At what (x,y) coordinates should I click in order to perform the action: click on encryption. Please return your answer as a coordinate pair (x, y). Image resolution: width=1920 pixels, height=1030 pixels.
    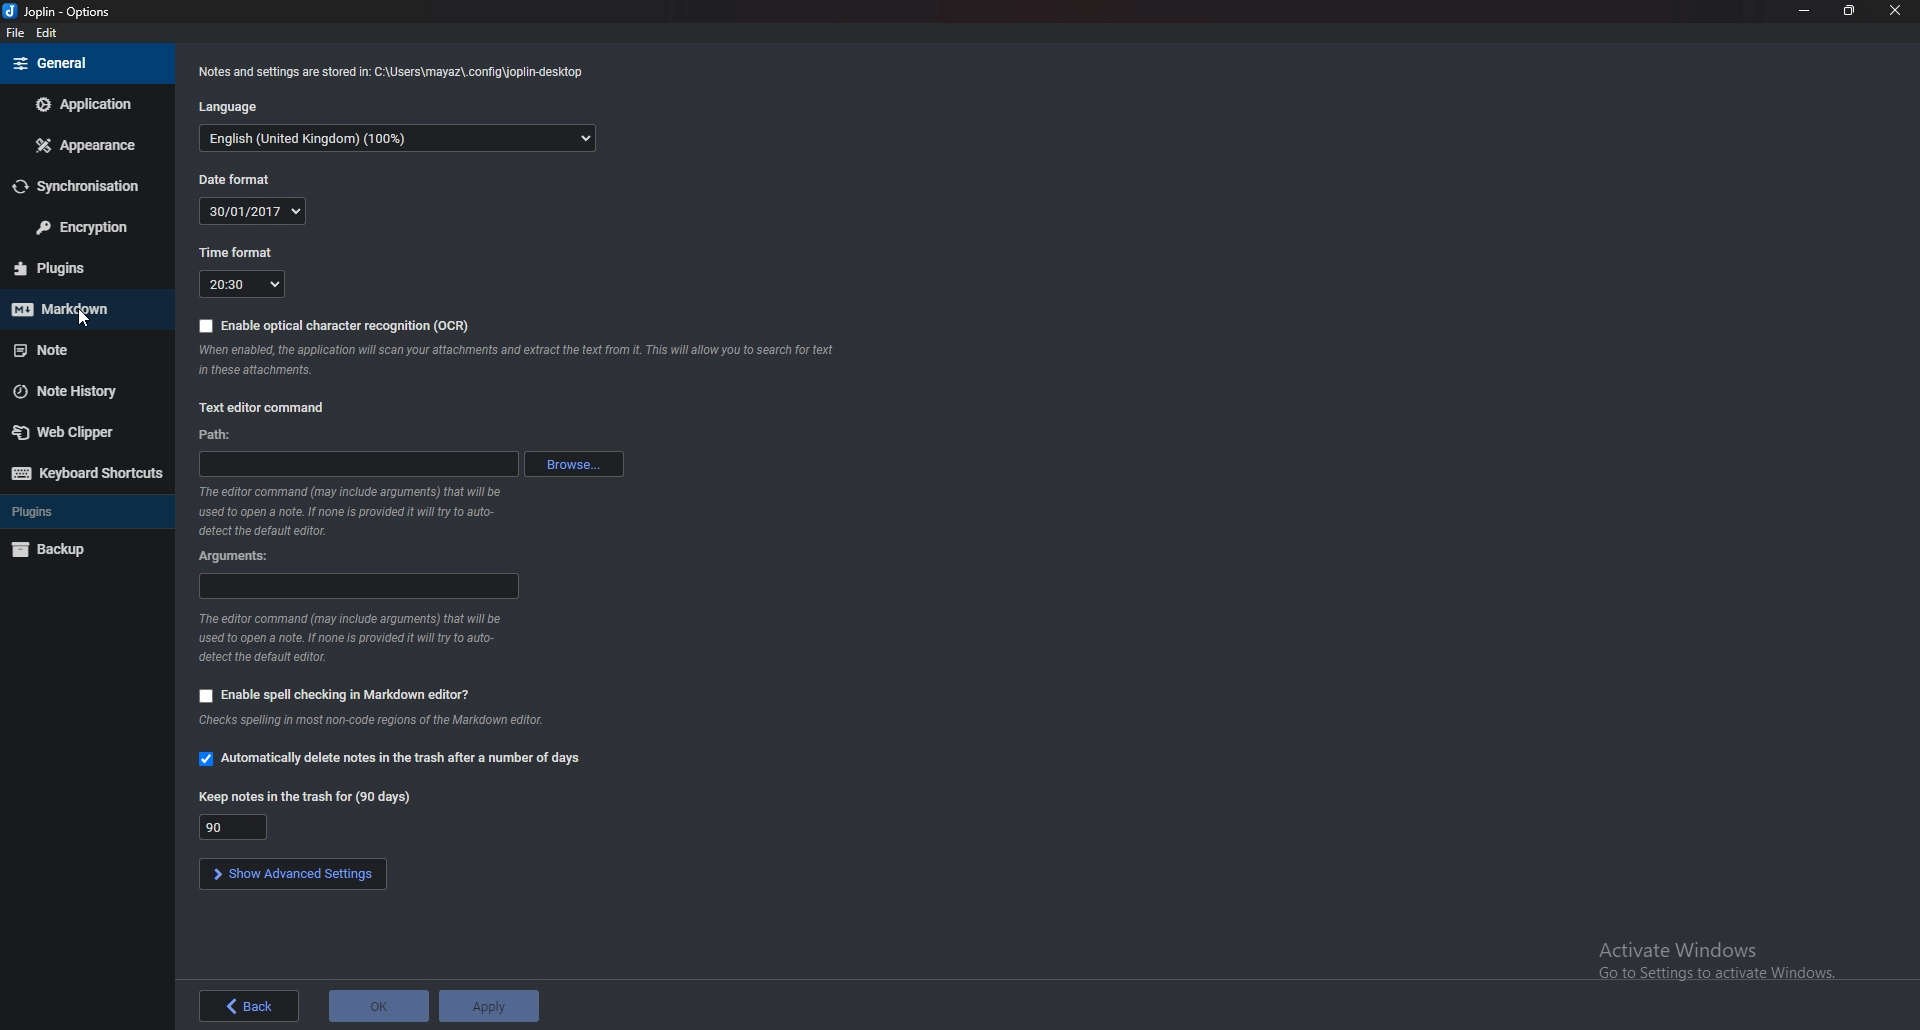
    Looking at the image, I should click on (89, 226).